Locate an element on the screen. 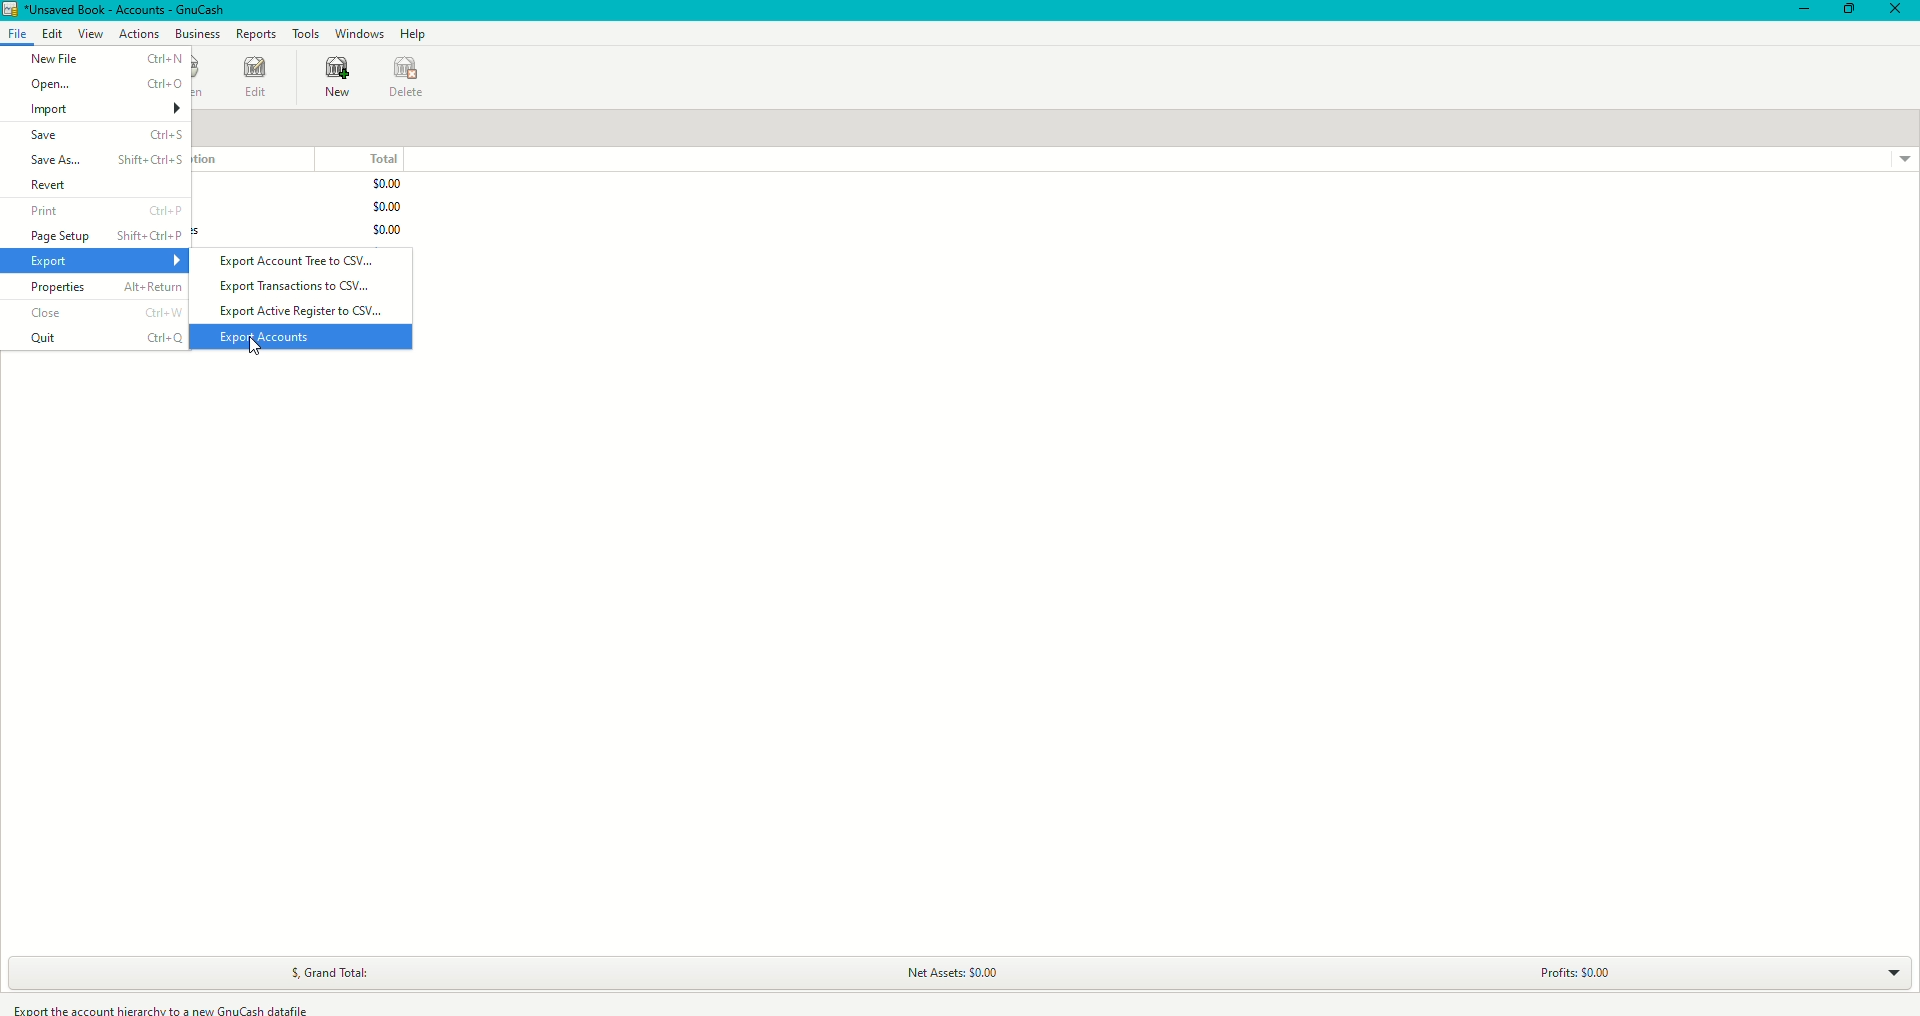  Close is located at coordinates (104, 312).